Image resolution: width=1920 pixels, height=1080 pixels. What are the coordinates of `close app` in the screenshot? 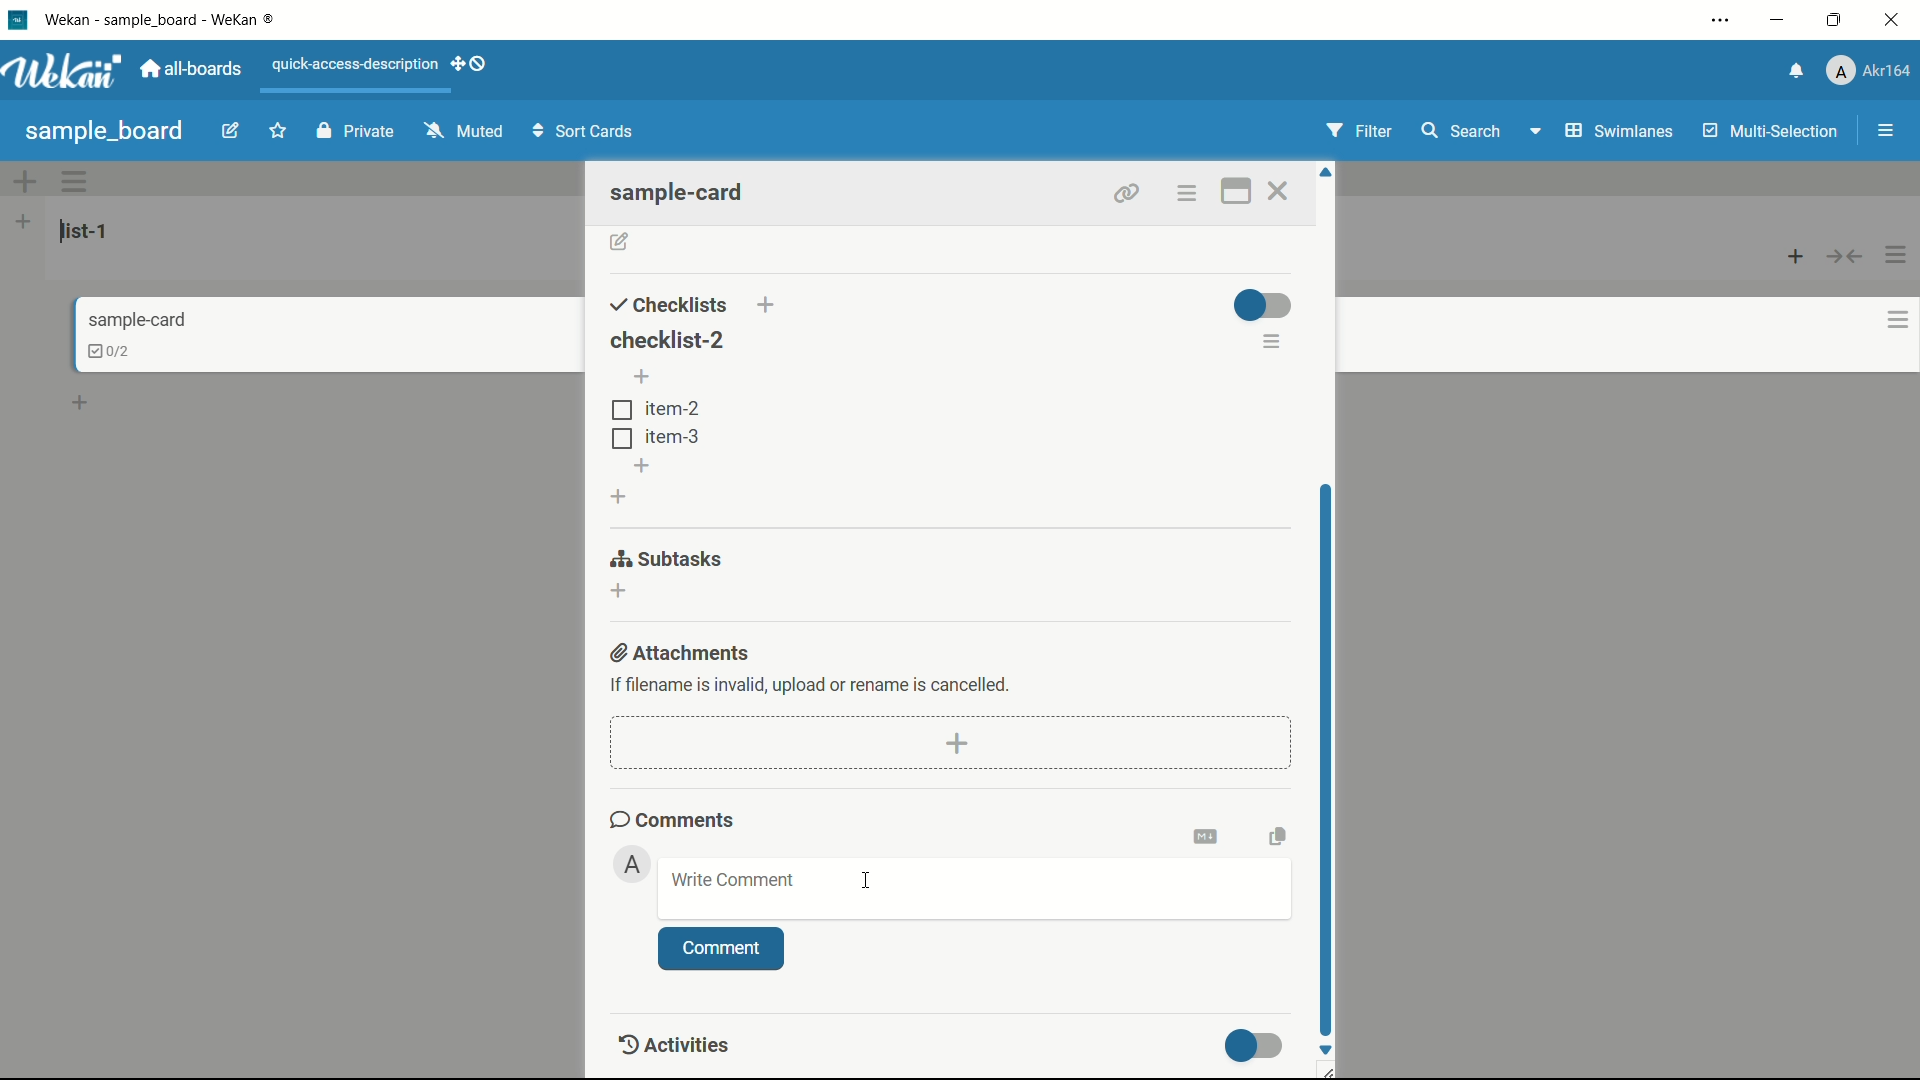 It's located at (1894, 20).